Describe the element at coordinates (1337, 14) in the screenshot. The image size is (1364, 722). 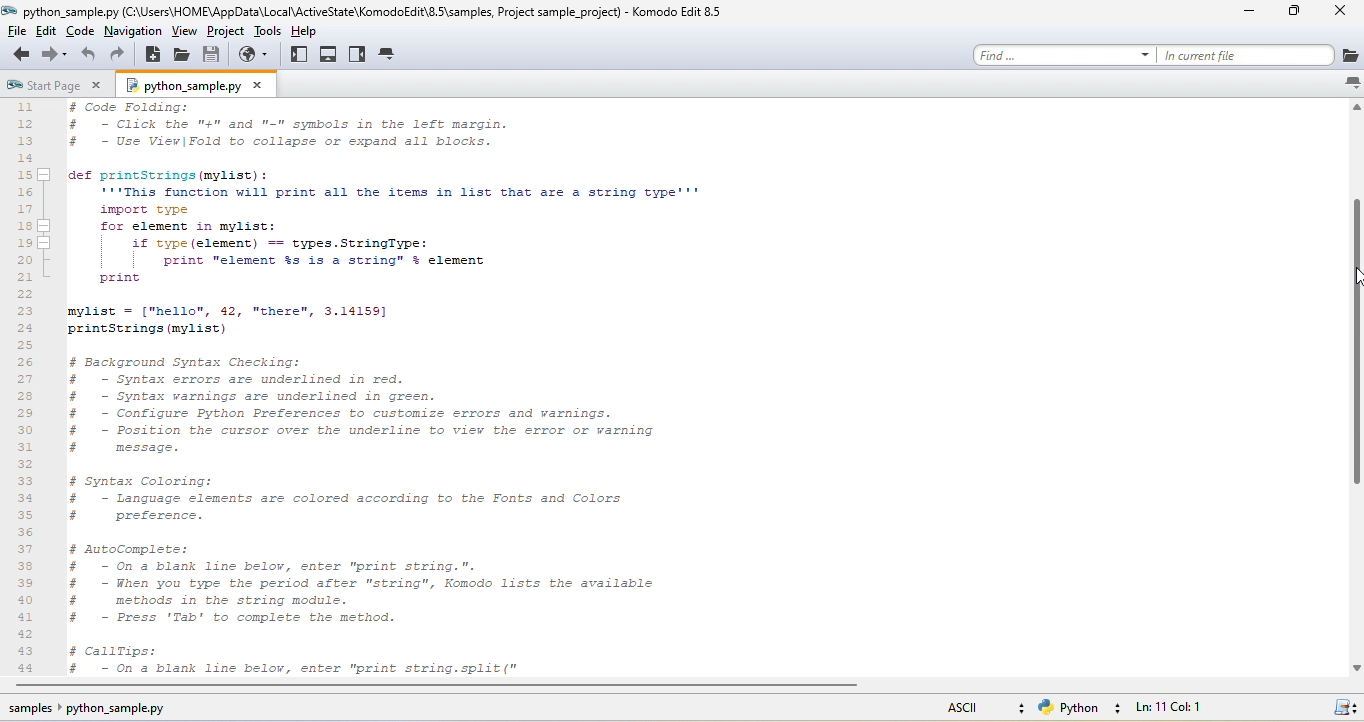
I see `close` at that location.